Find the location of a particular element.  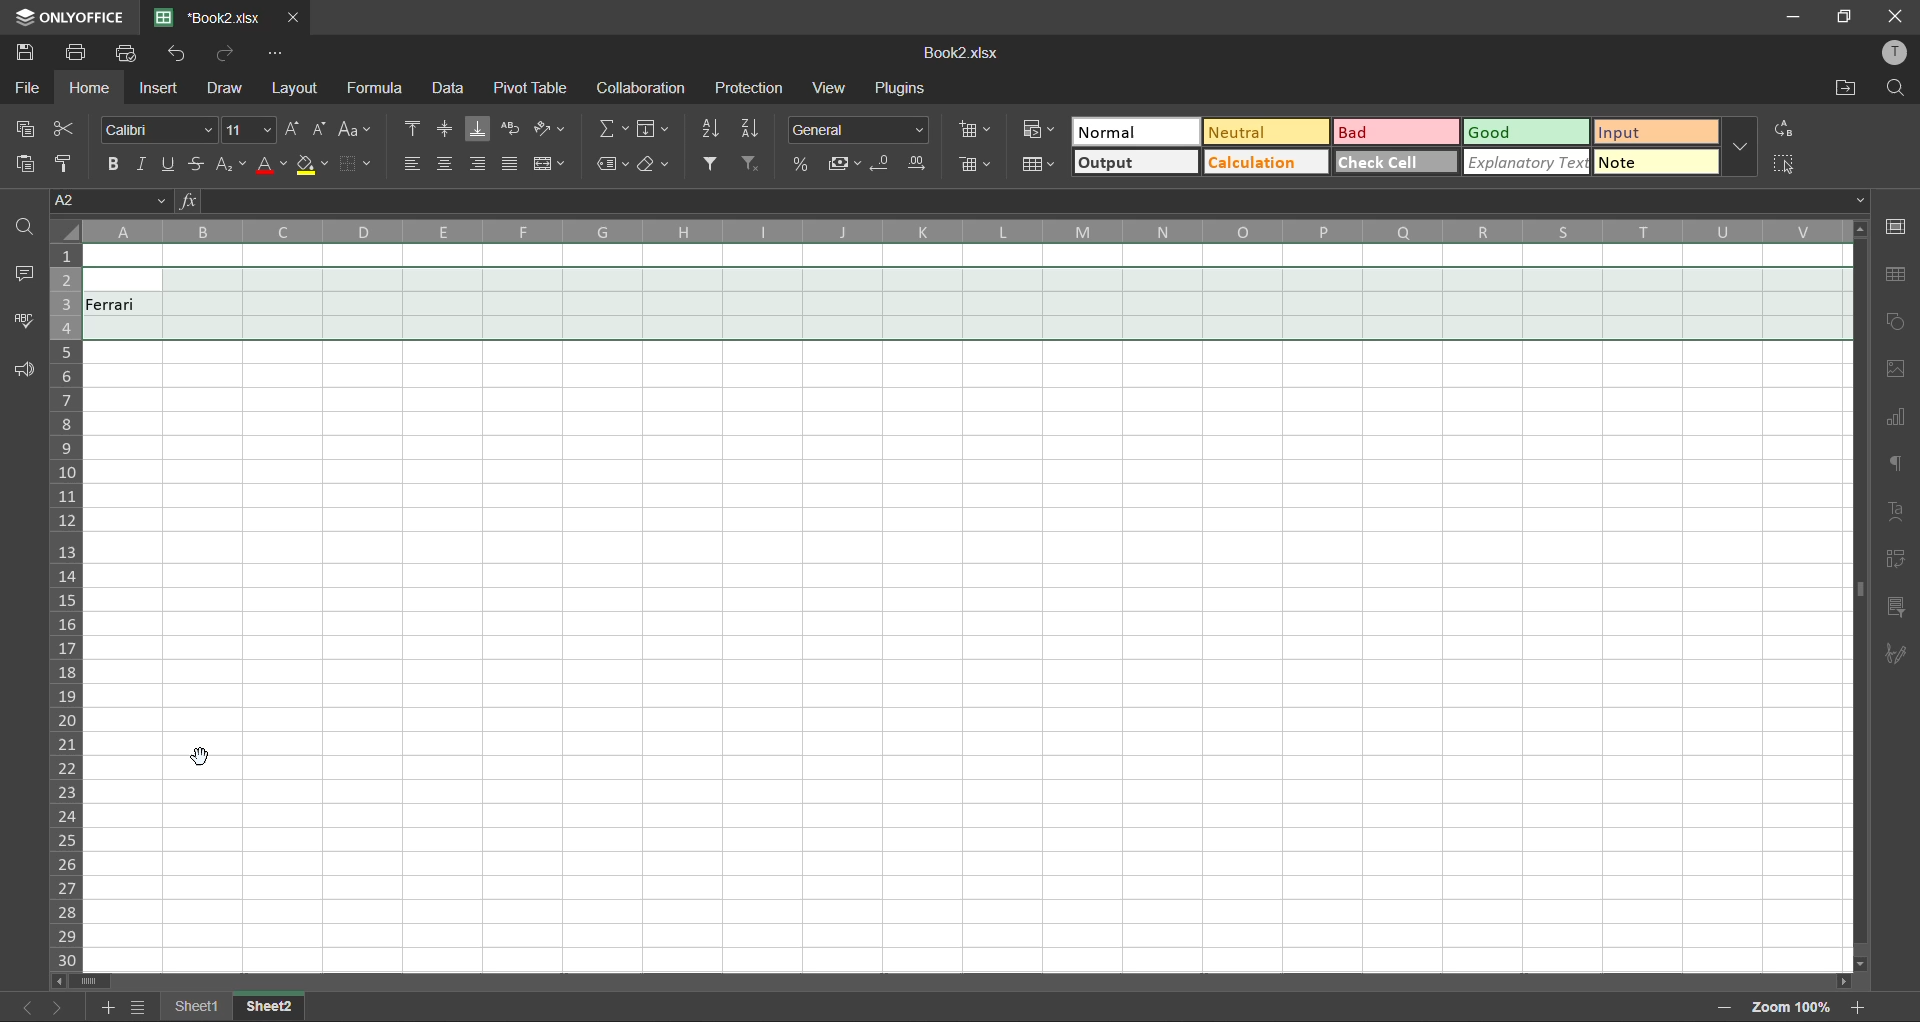

plugins is located at coordinates (898, 86).